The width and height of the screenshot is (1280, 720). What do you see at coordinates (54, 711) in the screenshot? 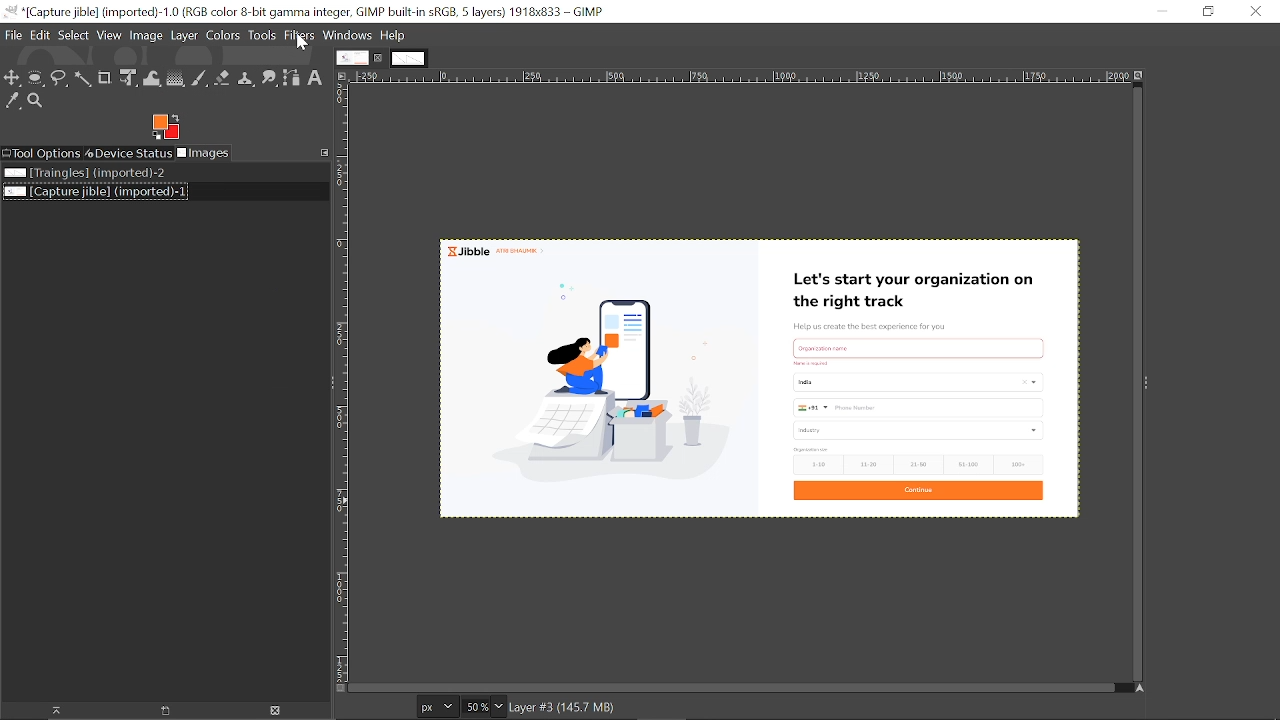
I see `Raise this image display` at bounding box center [54, 711].